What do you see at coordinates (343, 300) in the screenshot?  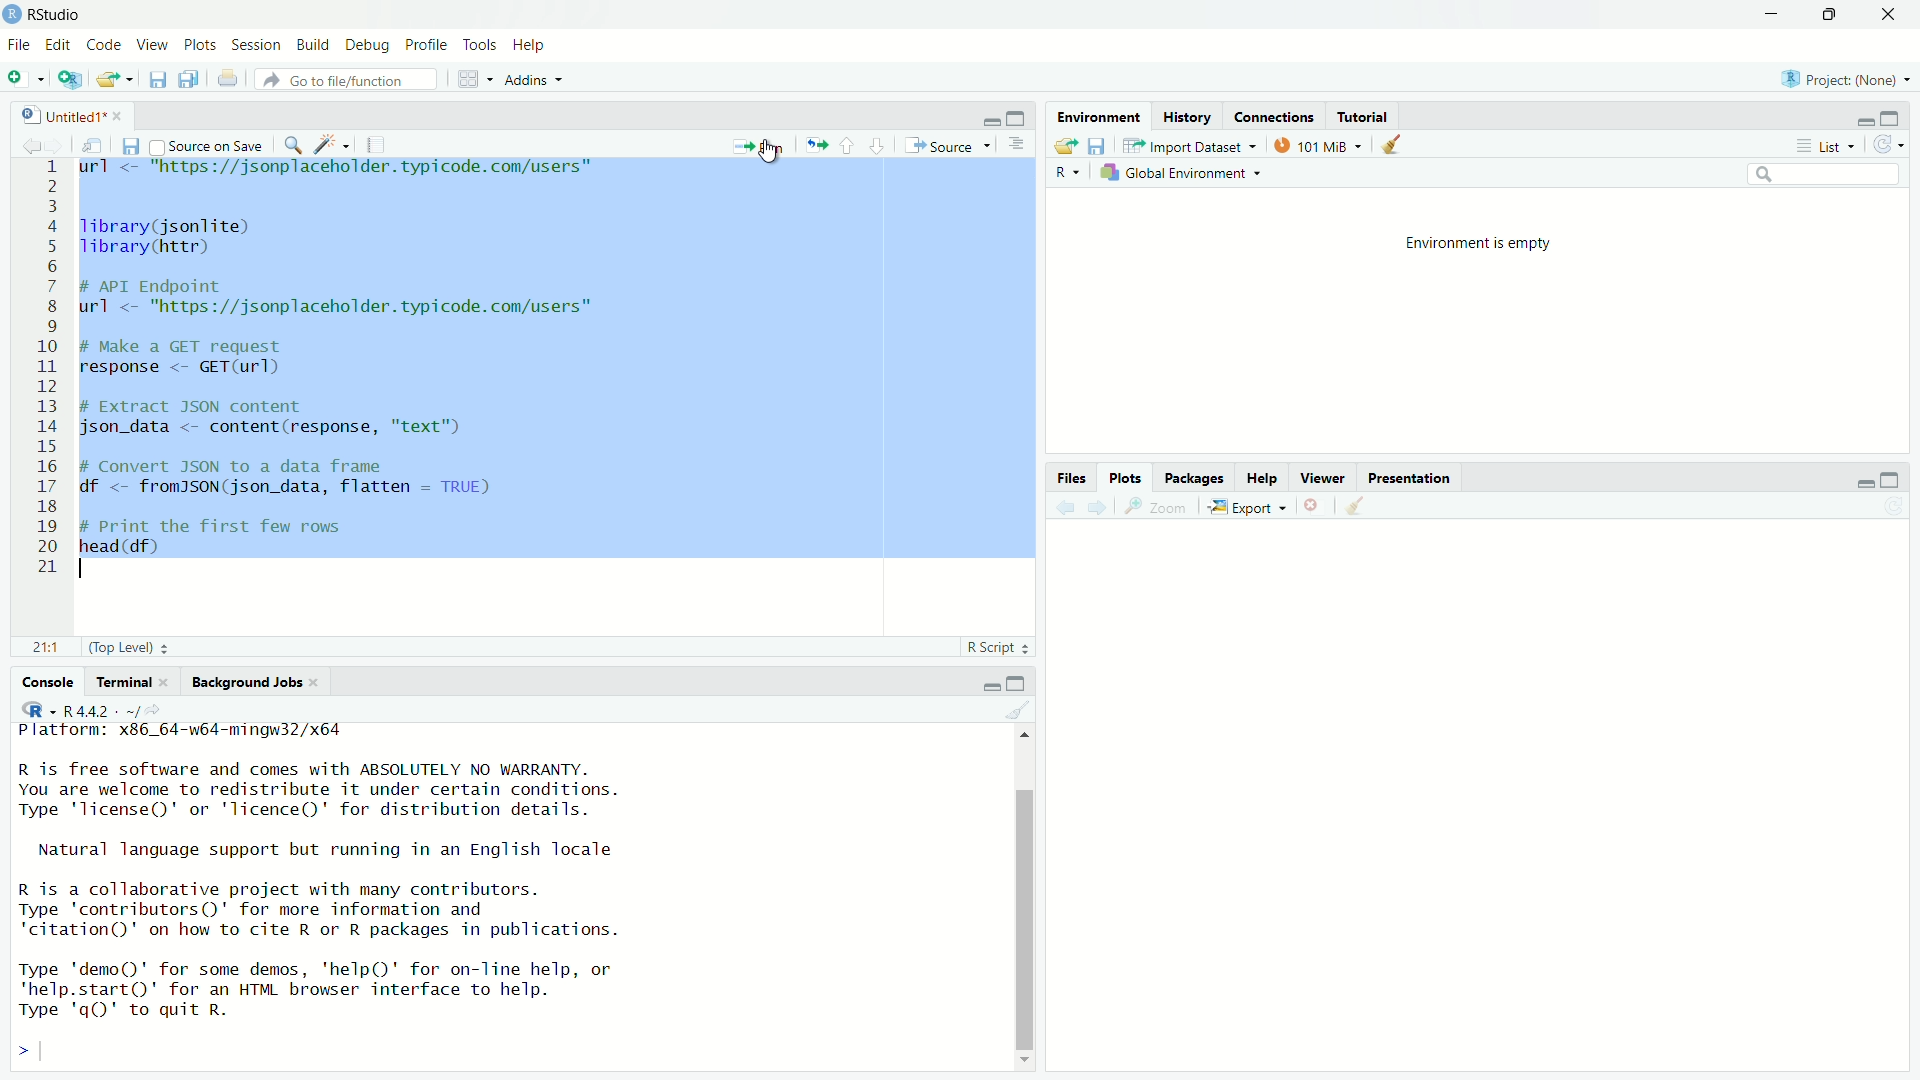 I see `# API Endpoint
url <- "https://jsonplaceholder. typicode.com/users"` at bounding box center [343, 300].